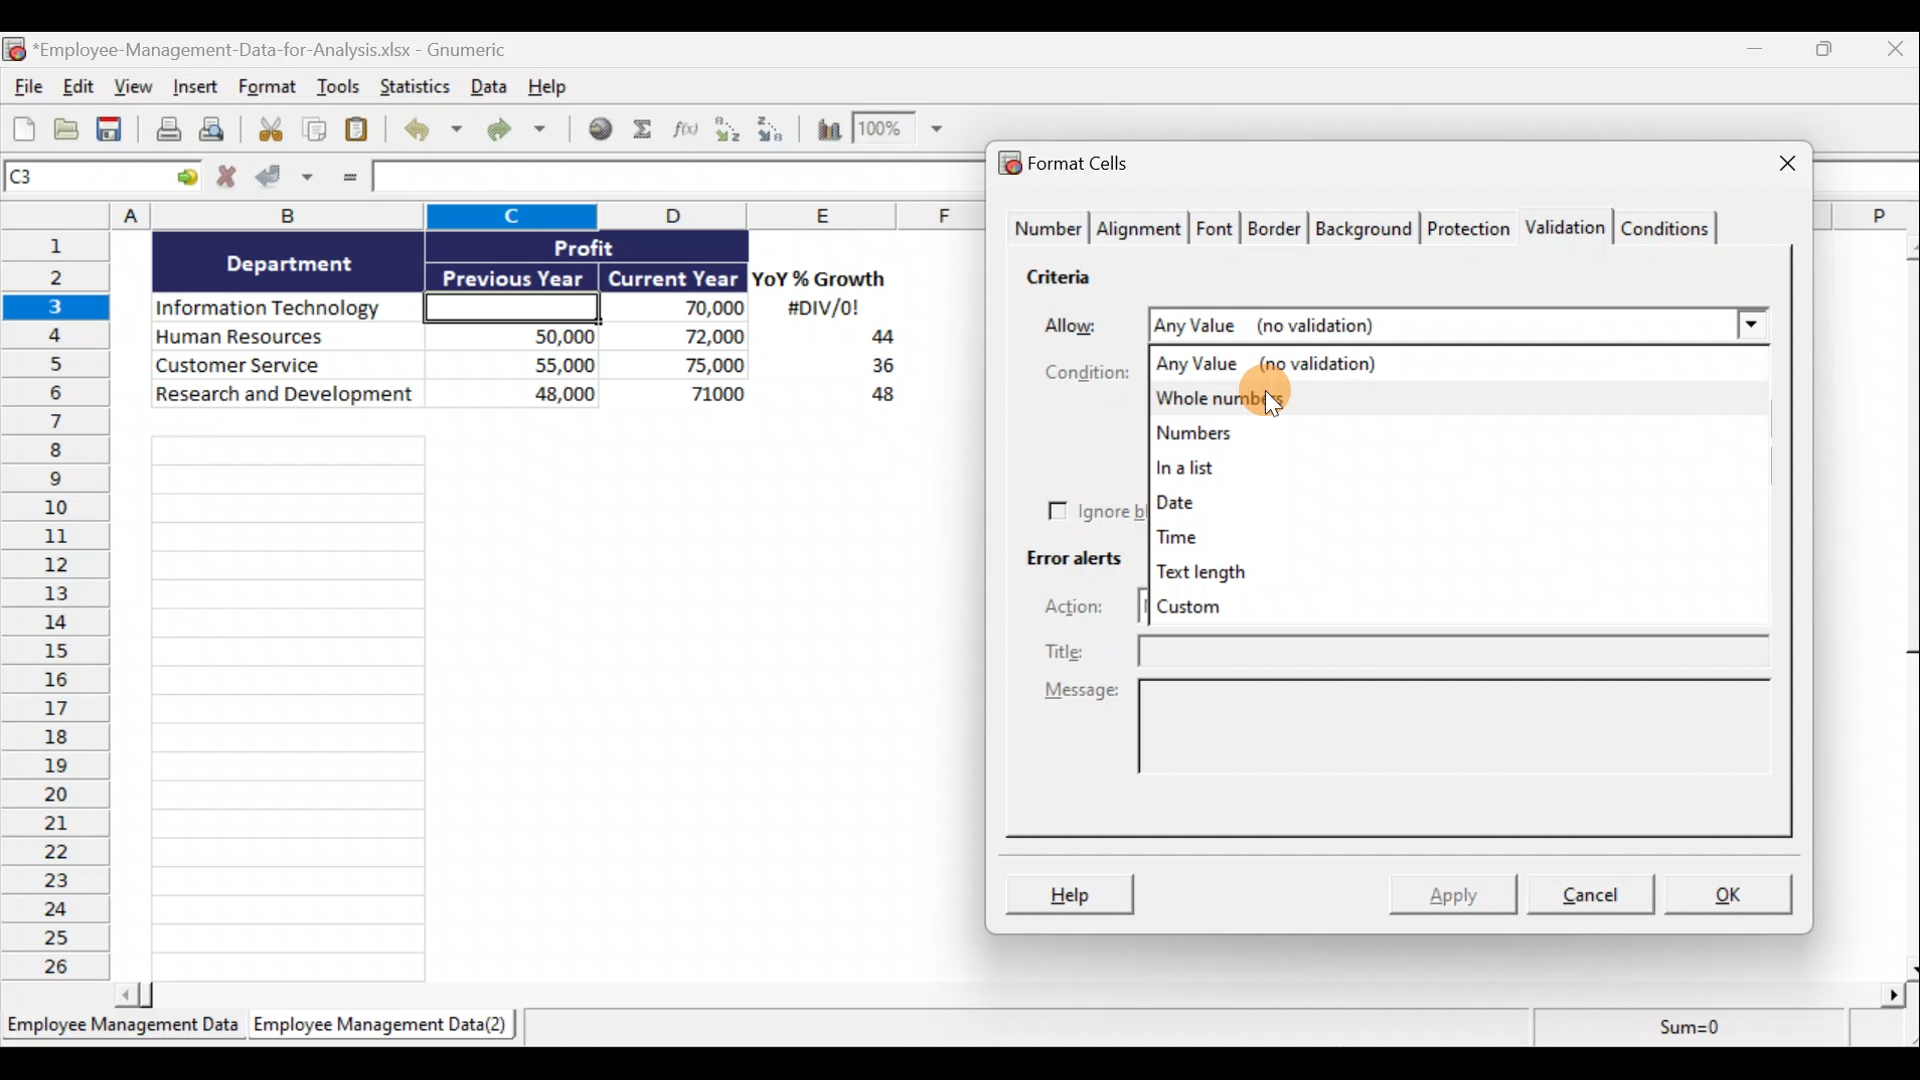 This screenshot has height=1080, width=1920. Describe the element at coordinates (413, 86) in the screenshot. I see `Statistics` at that location.